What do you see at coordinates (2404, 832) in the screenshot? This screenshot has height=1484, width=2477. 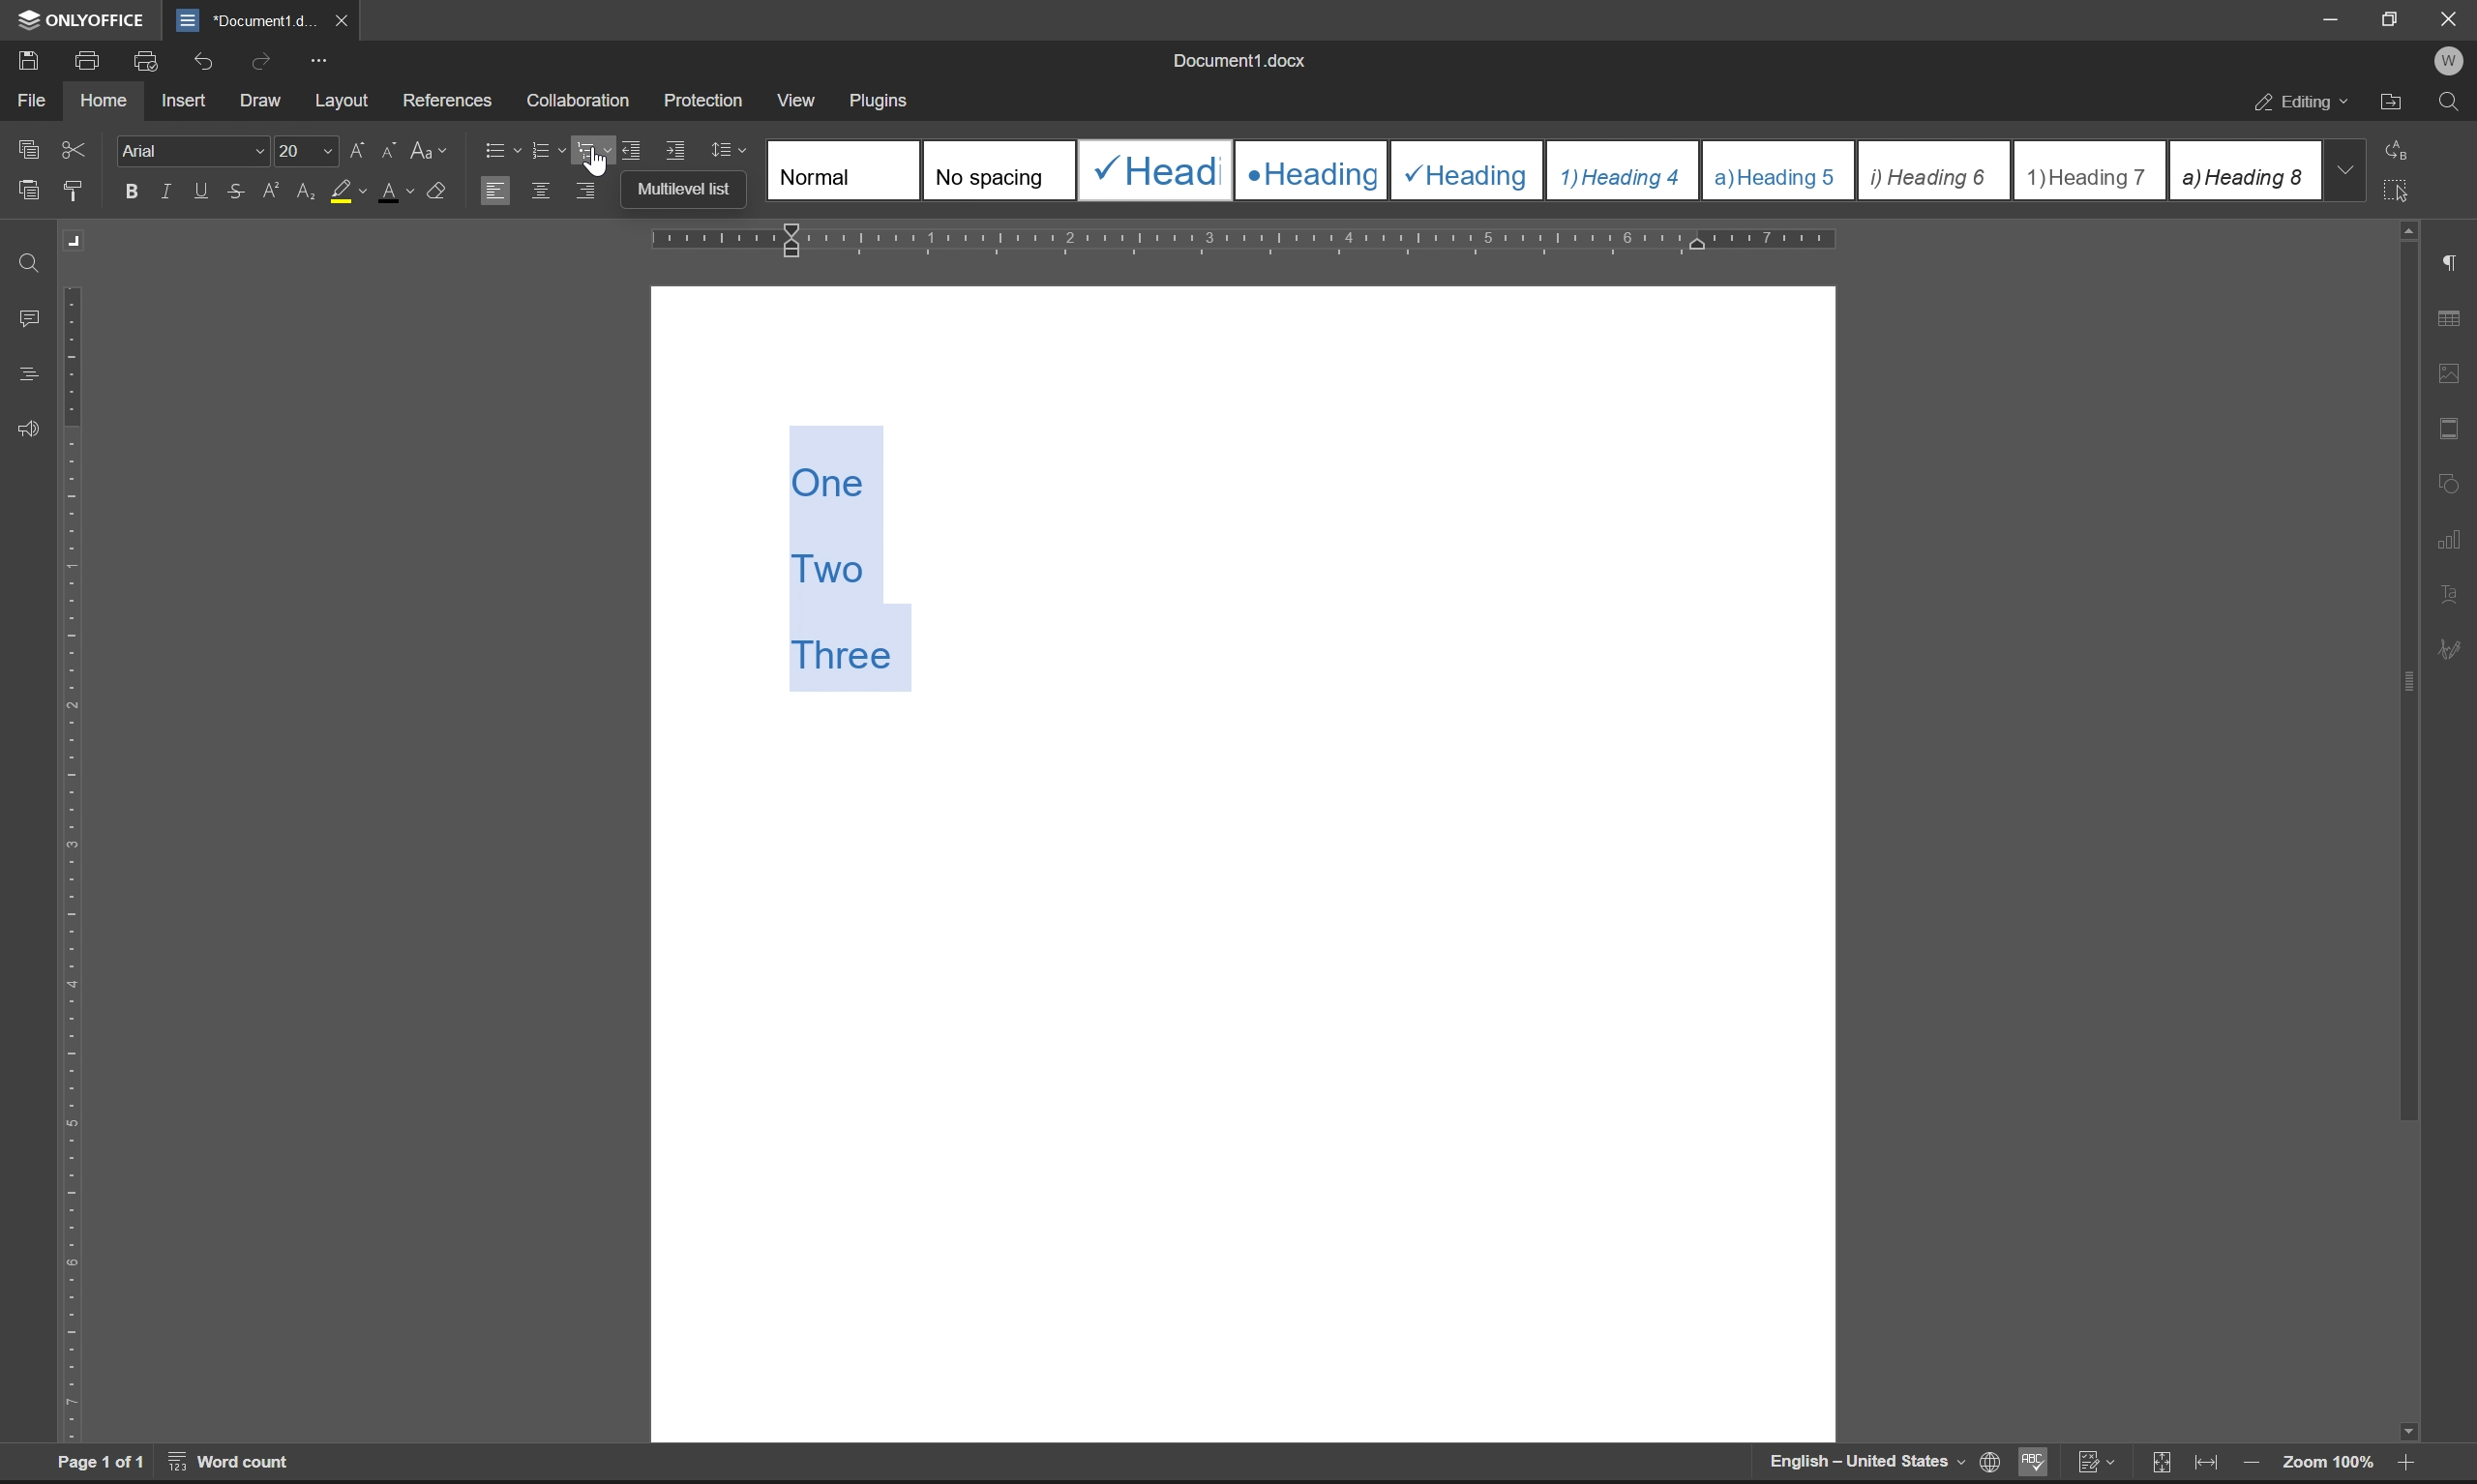 I see `scroll bar` at bounding box center [2404, 832].